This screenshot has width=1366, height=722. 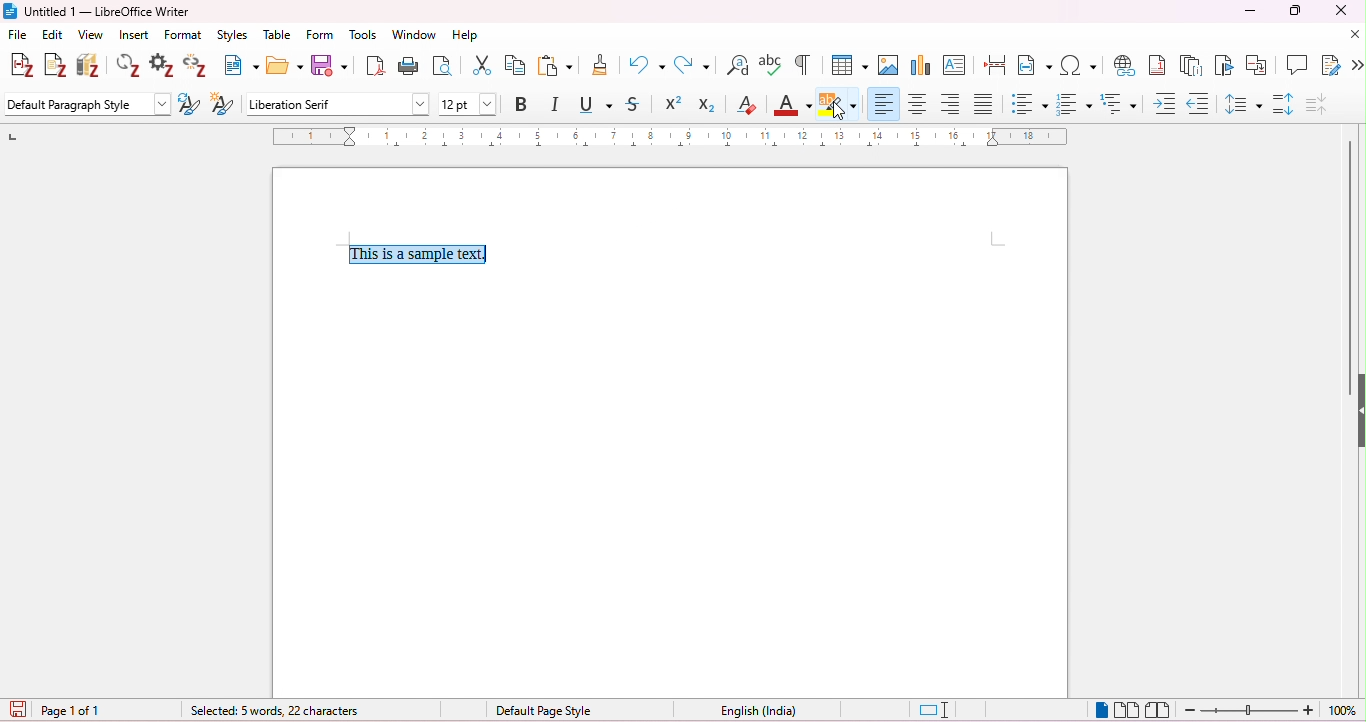 What do you see at coordinates (889, 64) in the screenshot?
I see `insert image` at bounding box center [889, 64].